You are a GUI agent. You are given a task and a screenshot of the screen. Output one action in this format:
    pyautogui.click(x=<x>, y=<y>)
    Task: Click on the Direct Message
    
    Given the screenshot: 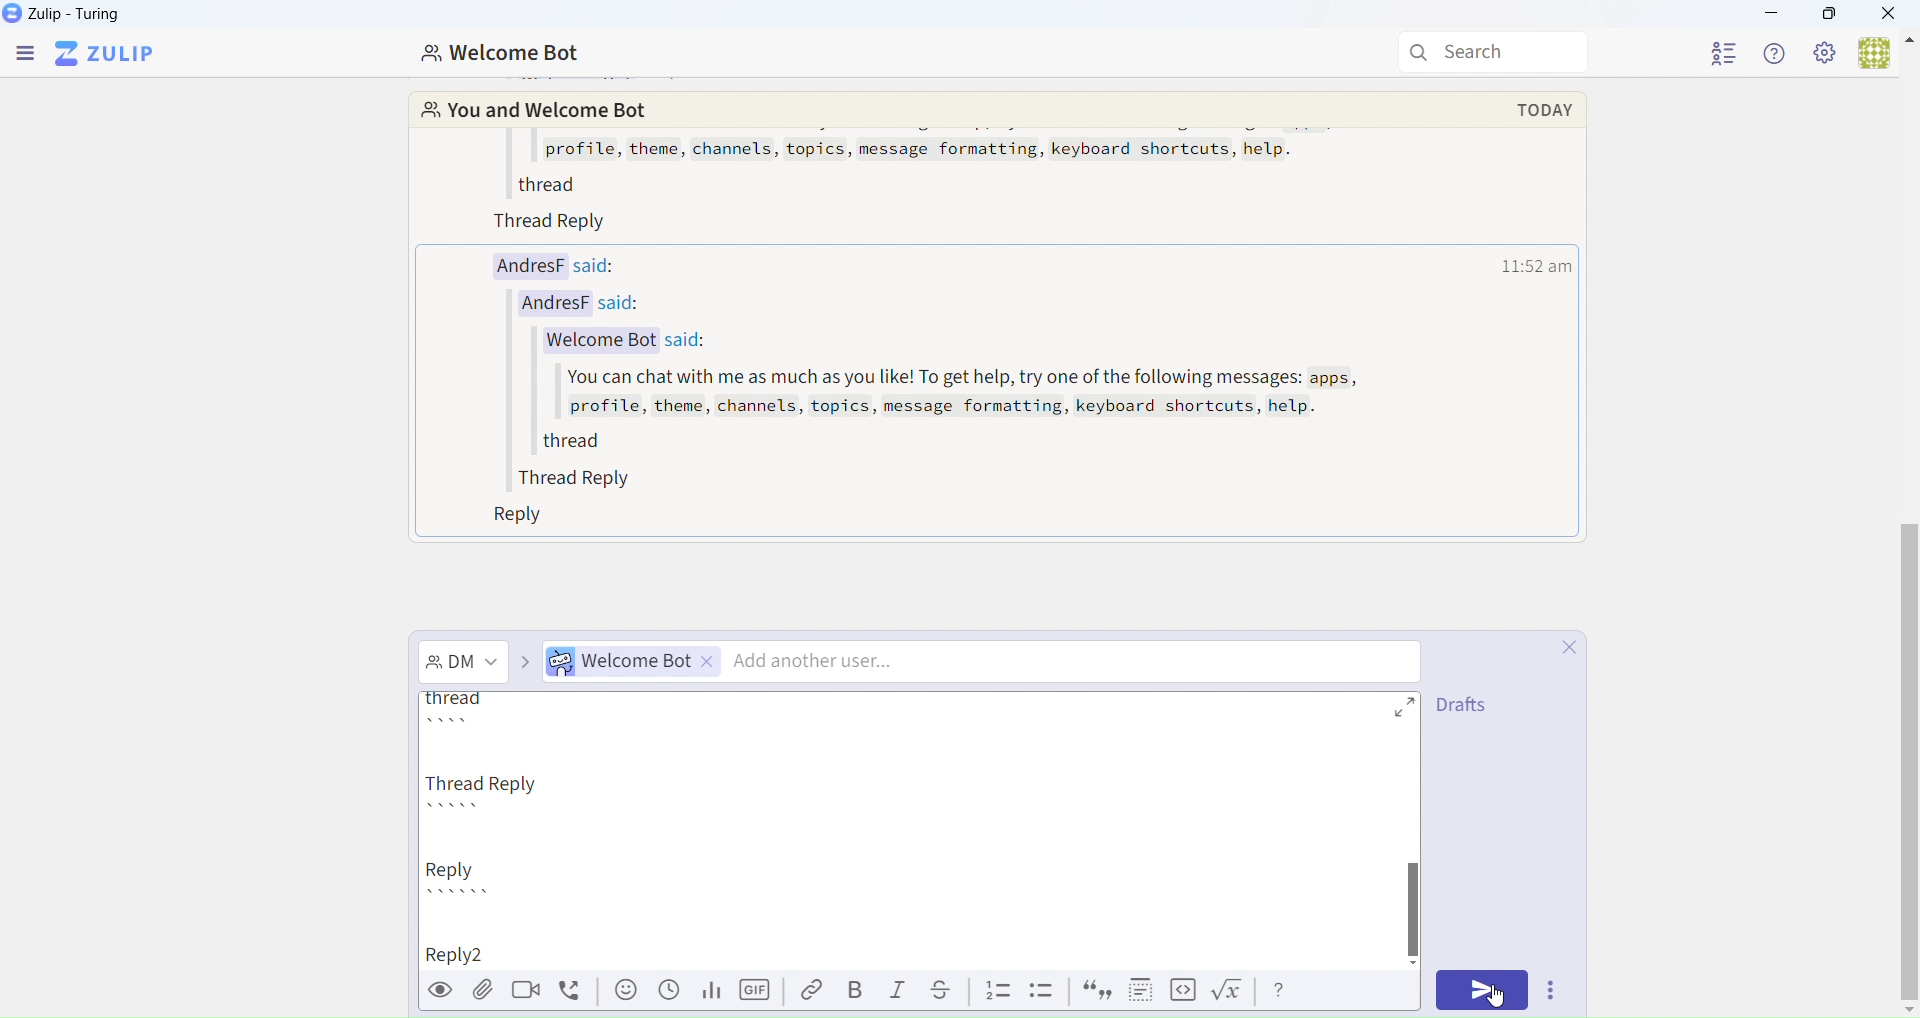 What is the action you would take?
    pyautogui.click(x=469, y=659)
    